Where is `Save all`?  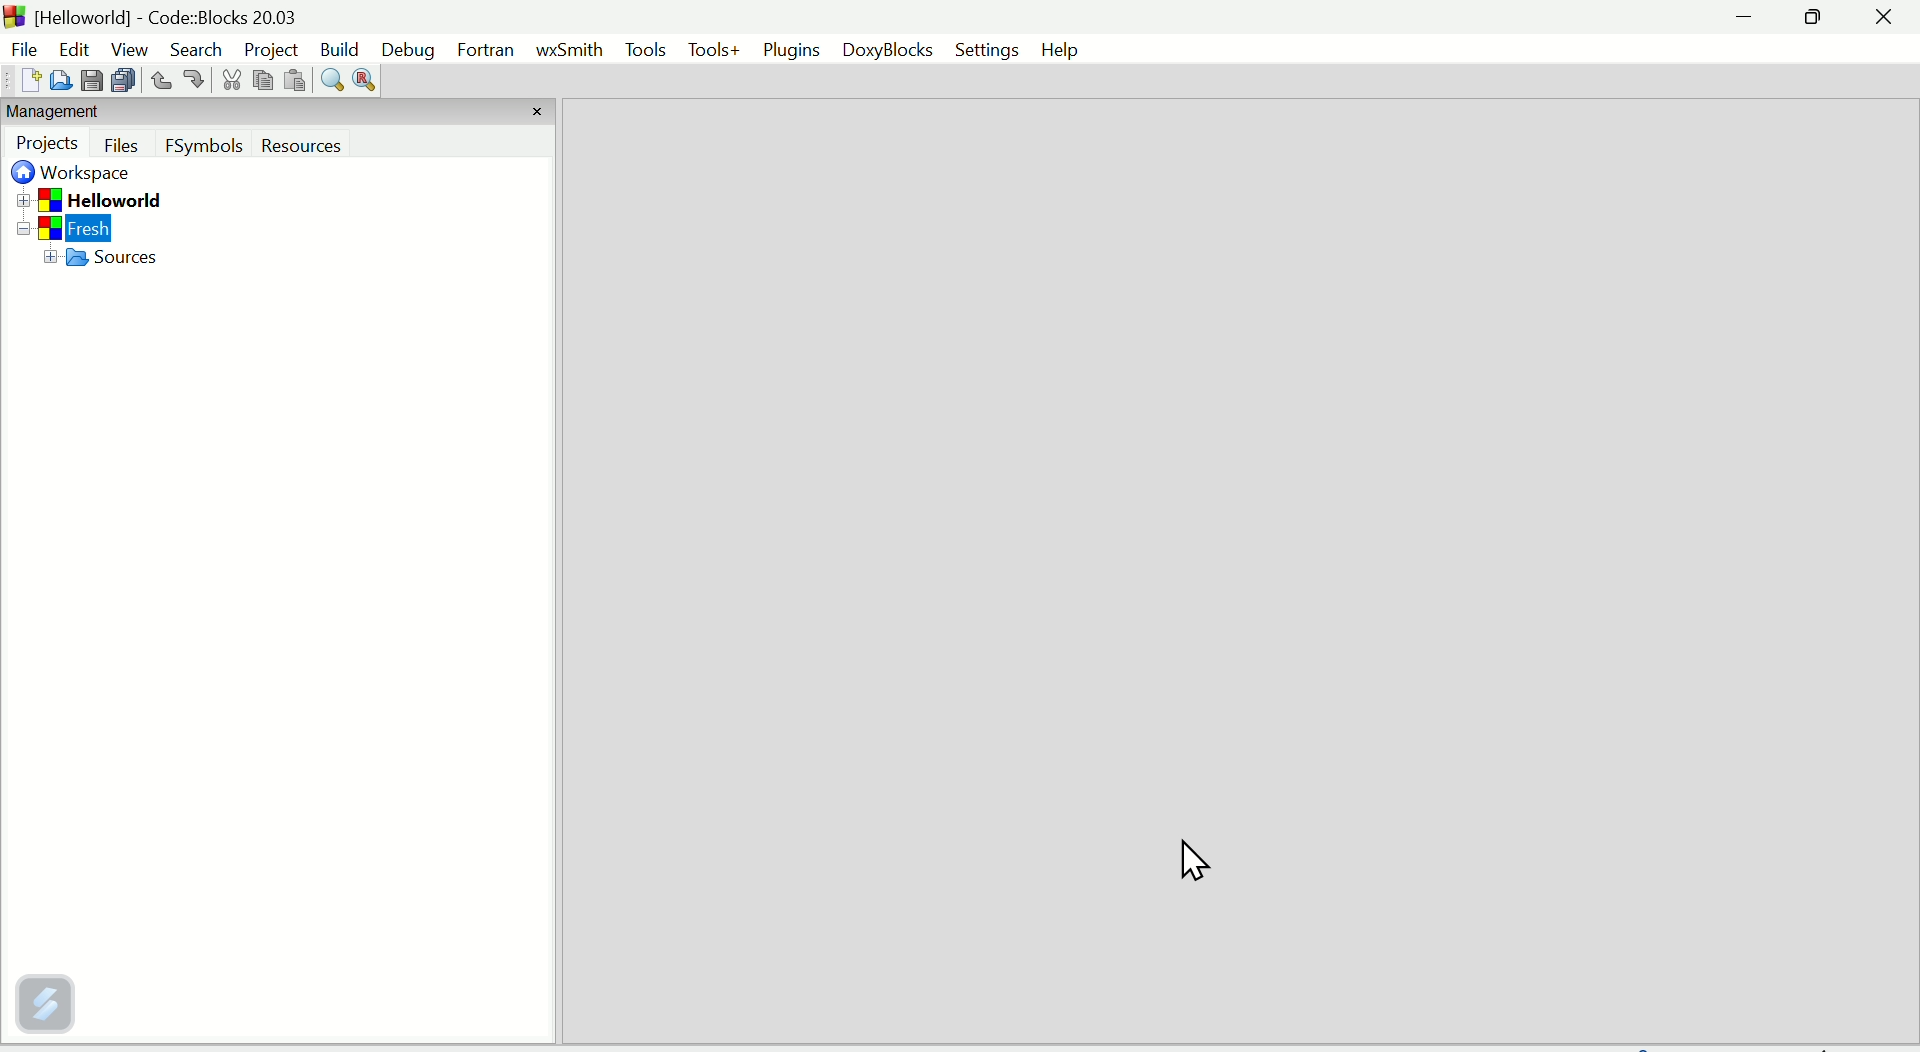 Save all is located at coordinates (127, 81).